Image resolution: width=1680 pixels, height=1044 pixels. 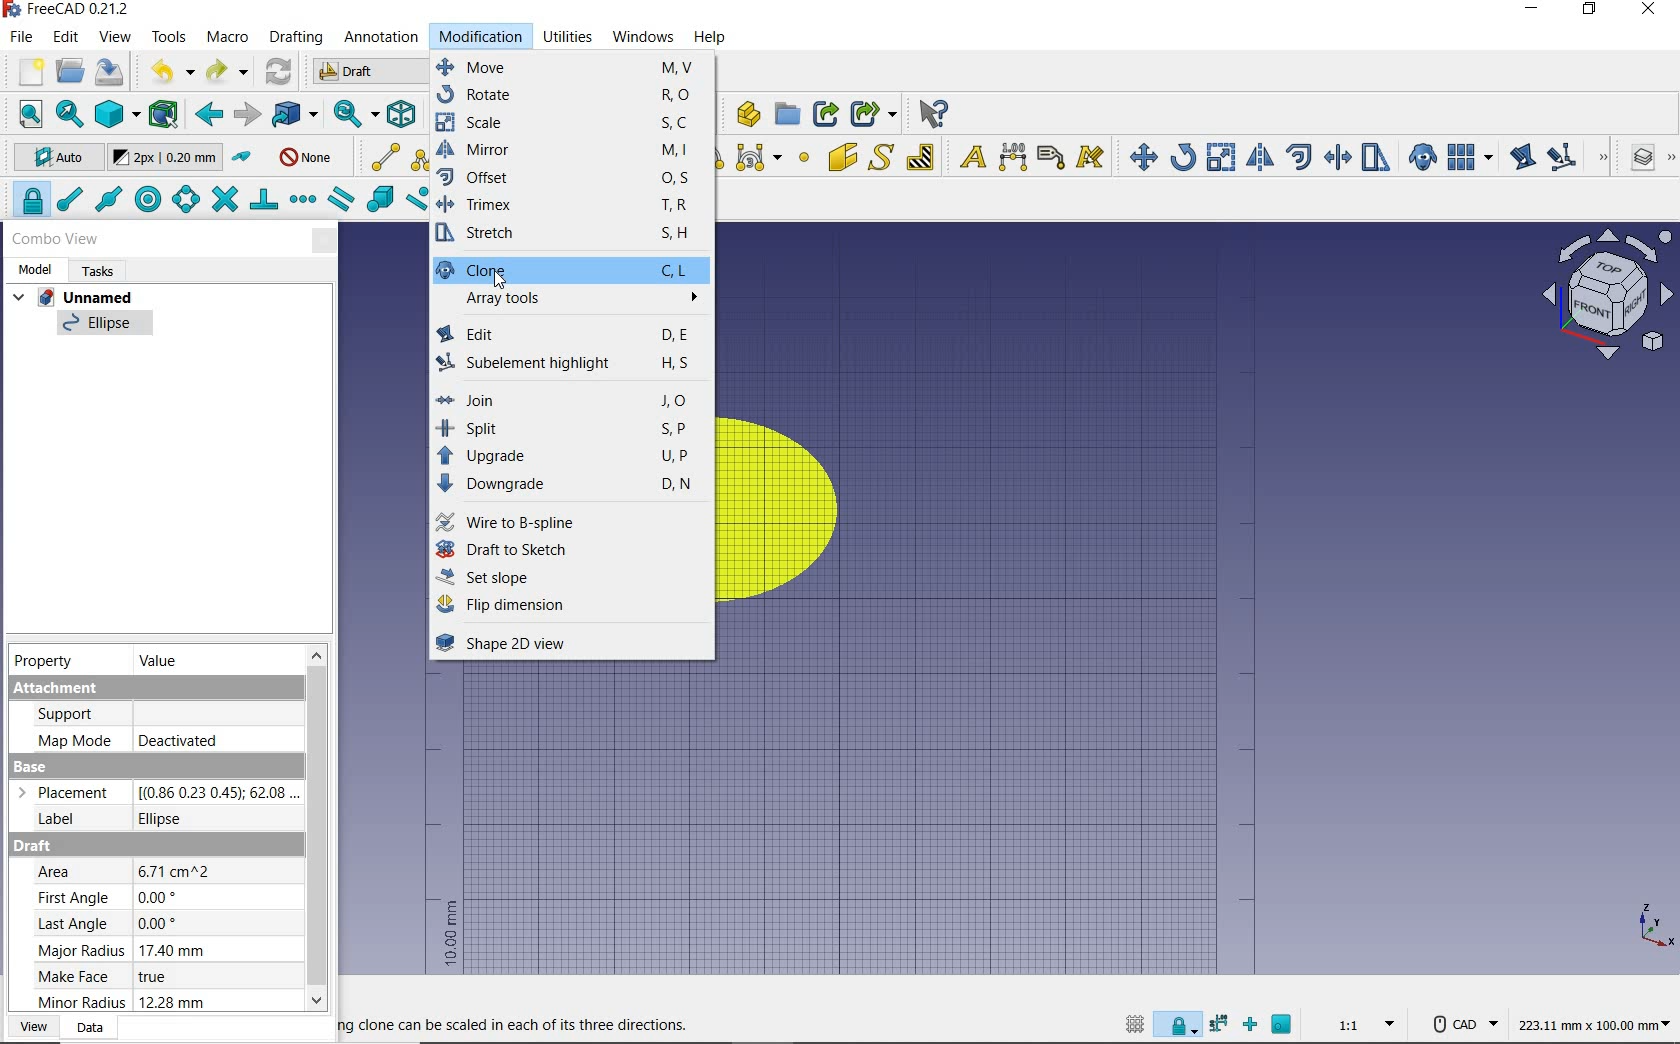 I want to click on View, so click(x=29, y=1029).